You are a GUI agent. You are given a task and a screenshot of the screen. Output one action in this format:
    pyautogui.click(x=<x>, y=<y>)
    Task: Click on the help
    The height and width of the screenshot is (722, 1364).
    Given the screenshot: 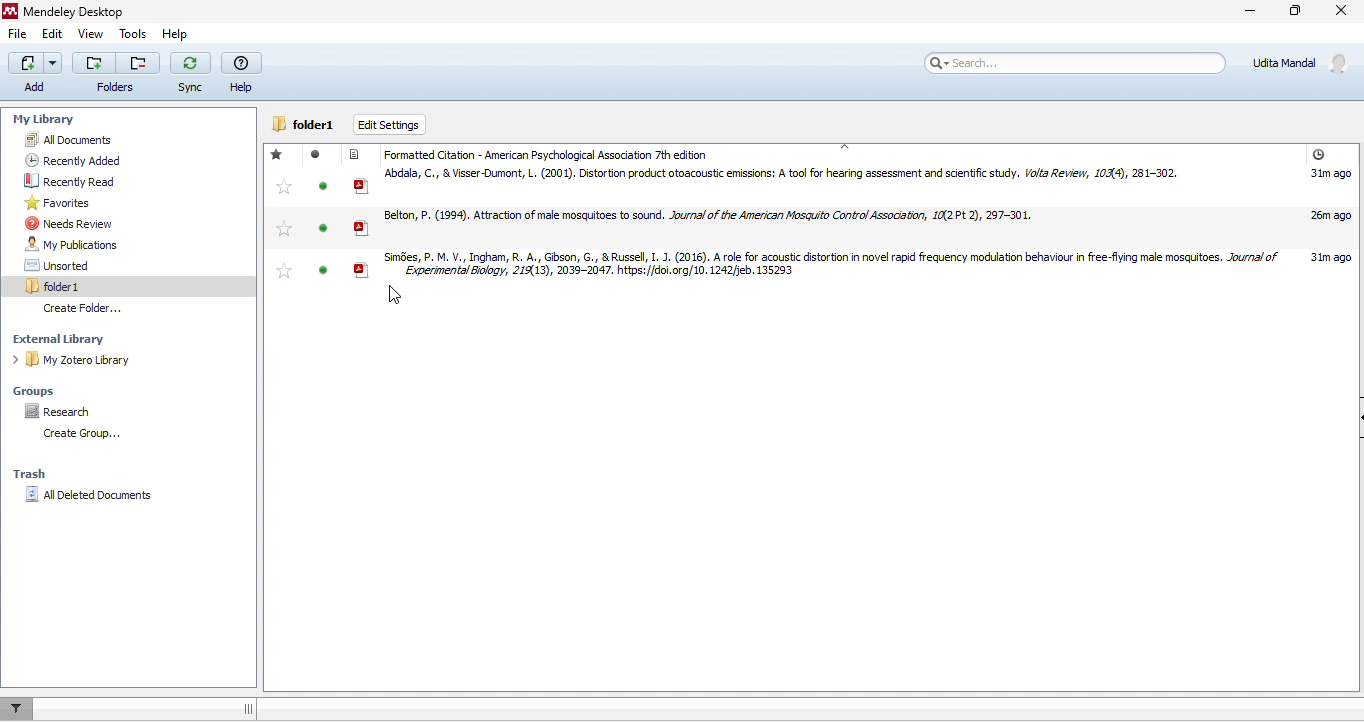 What is the action you would take?
    pyautogui.click(x=173, y=34)
    